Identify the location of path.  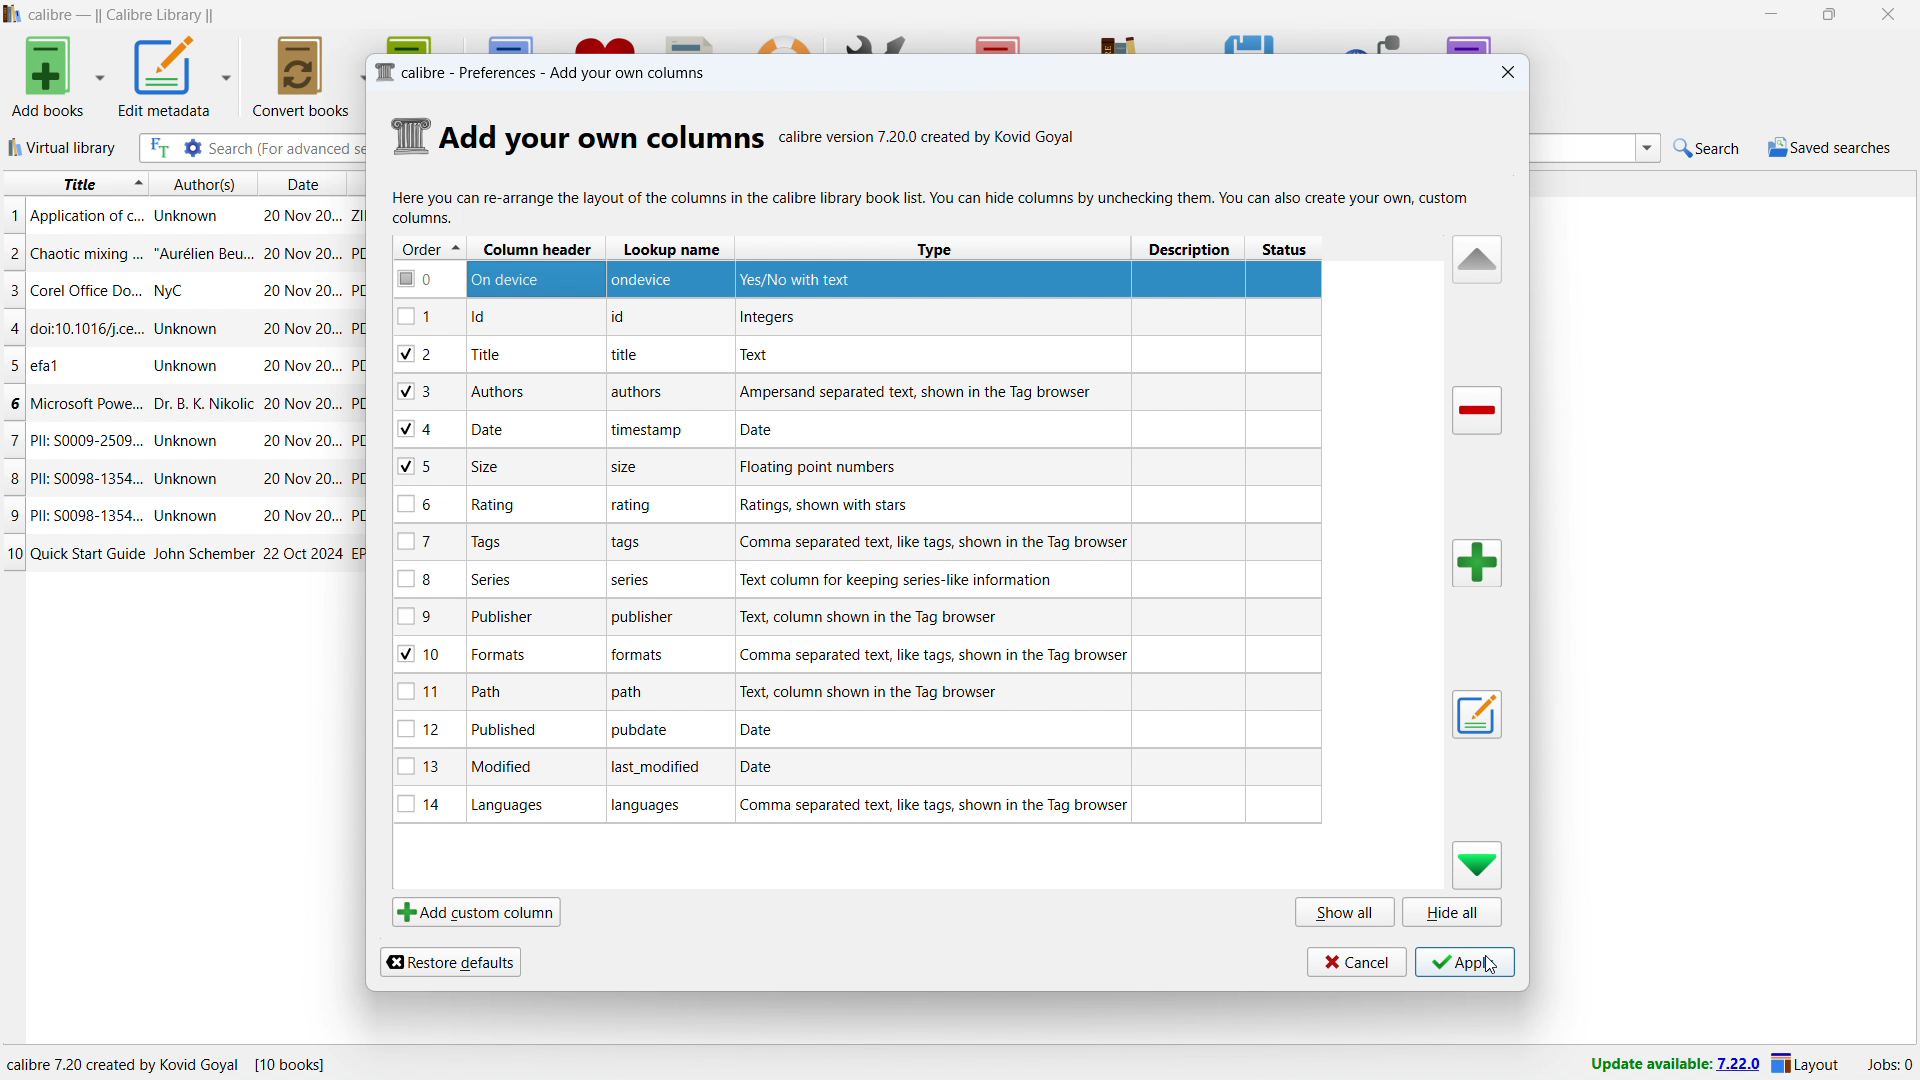
(494, 690).